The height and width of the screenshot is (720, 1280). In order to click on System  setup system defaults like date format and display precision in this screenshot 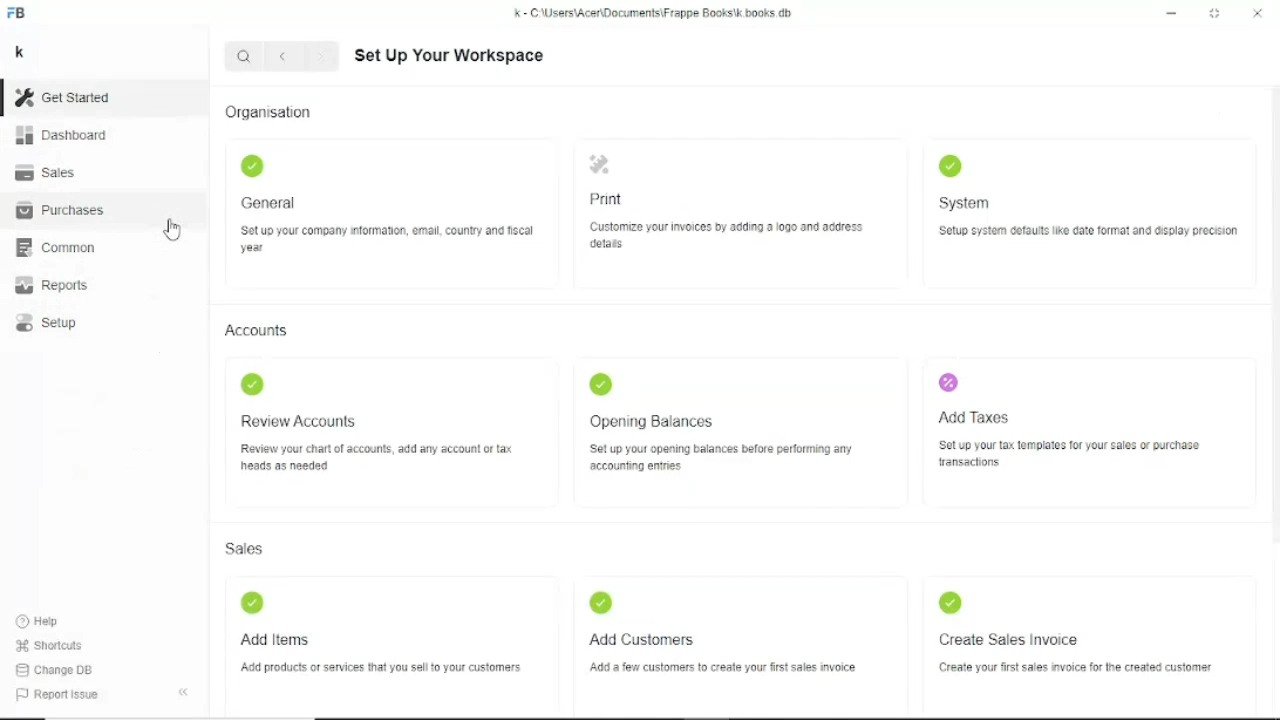, I will do `click(1089, 196)`.